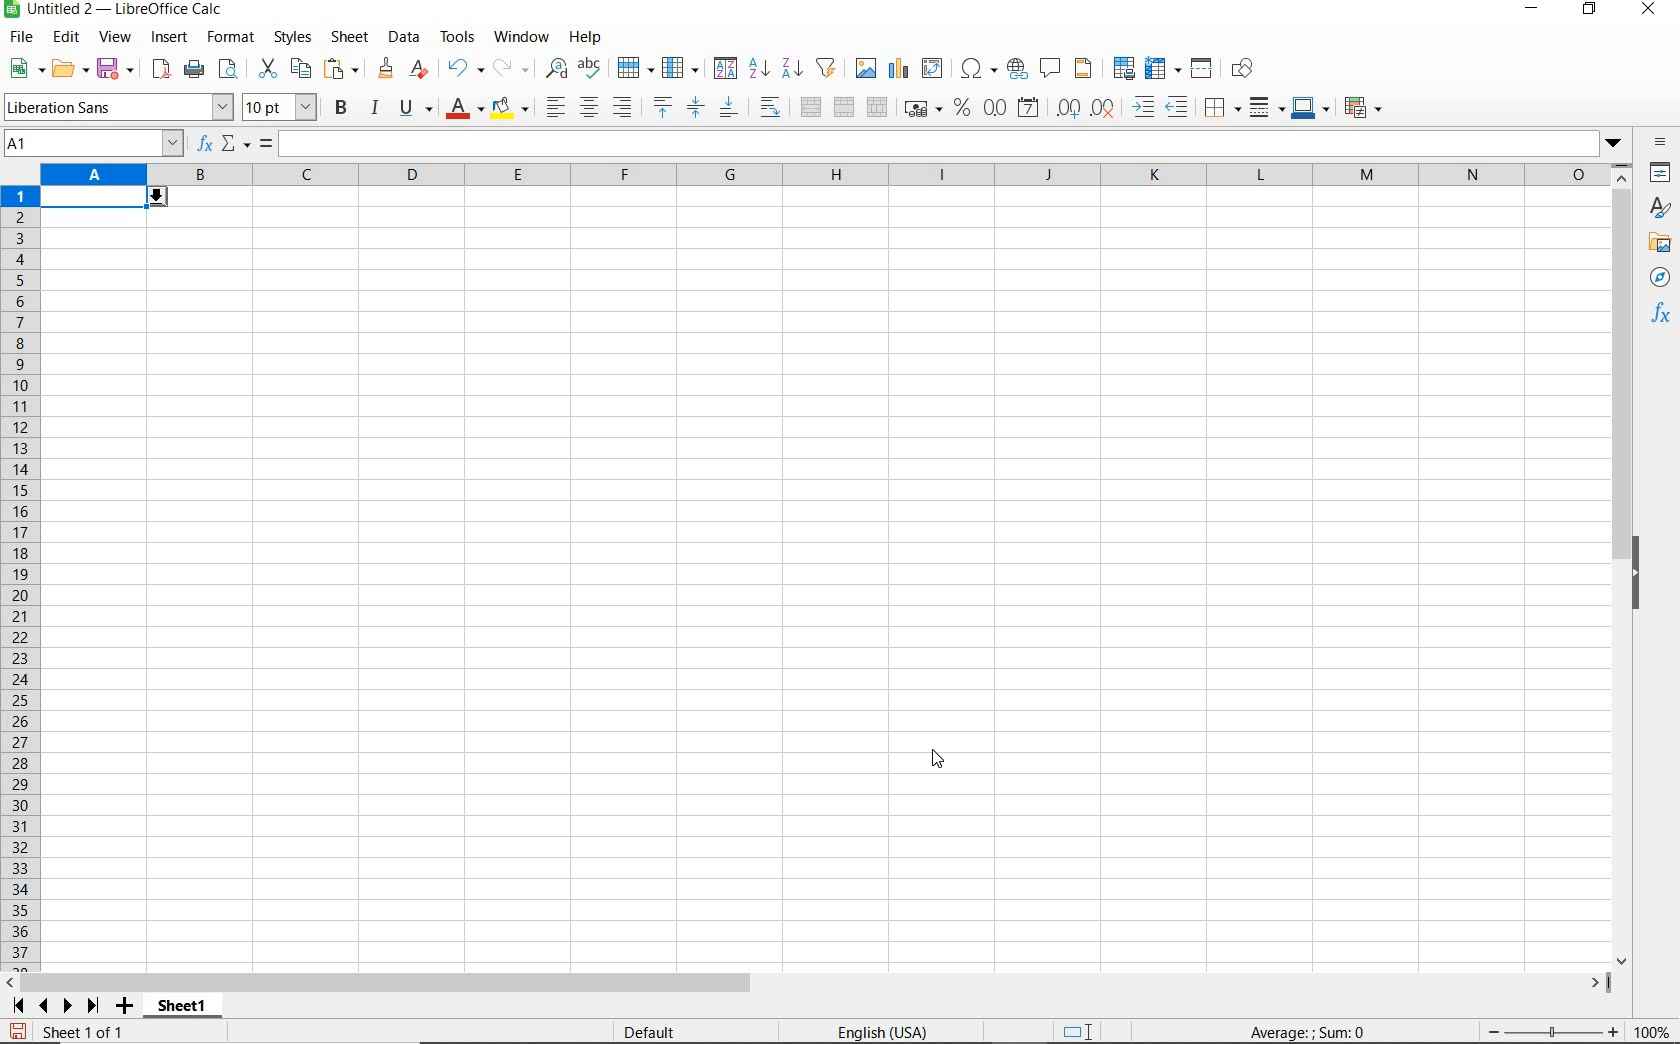  What do you see at coordinates (938, 760) in the screenshot?
I see `cursor` at bounding box center [938, 760].